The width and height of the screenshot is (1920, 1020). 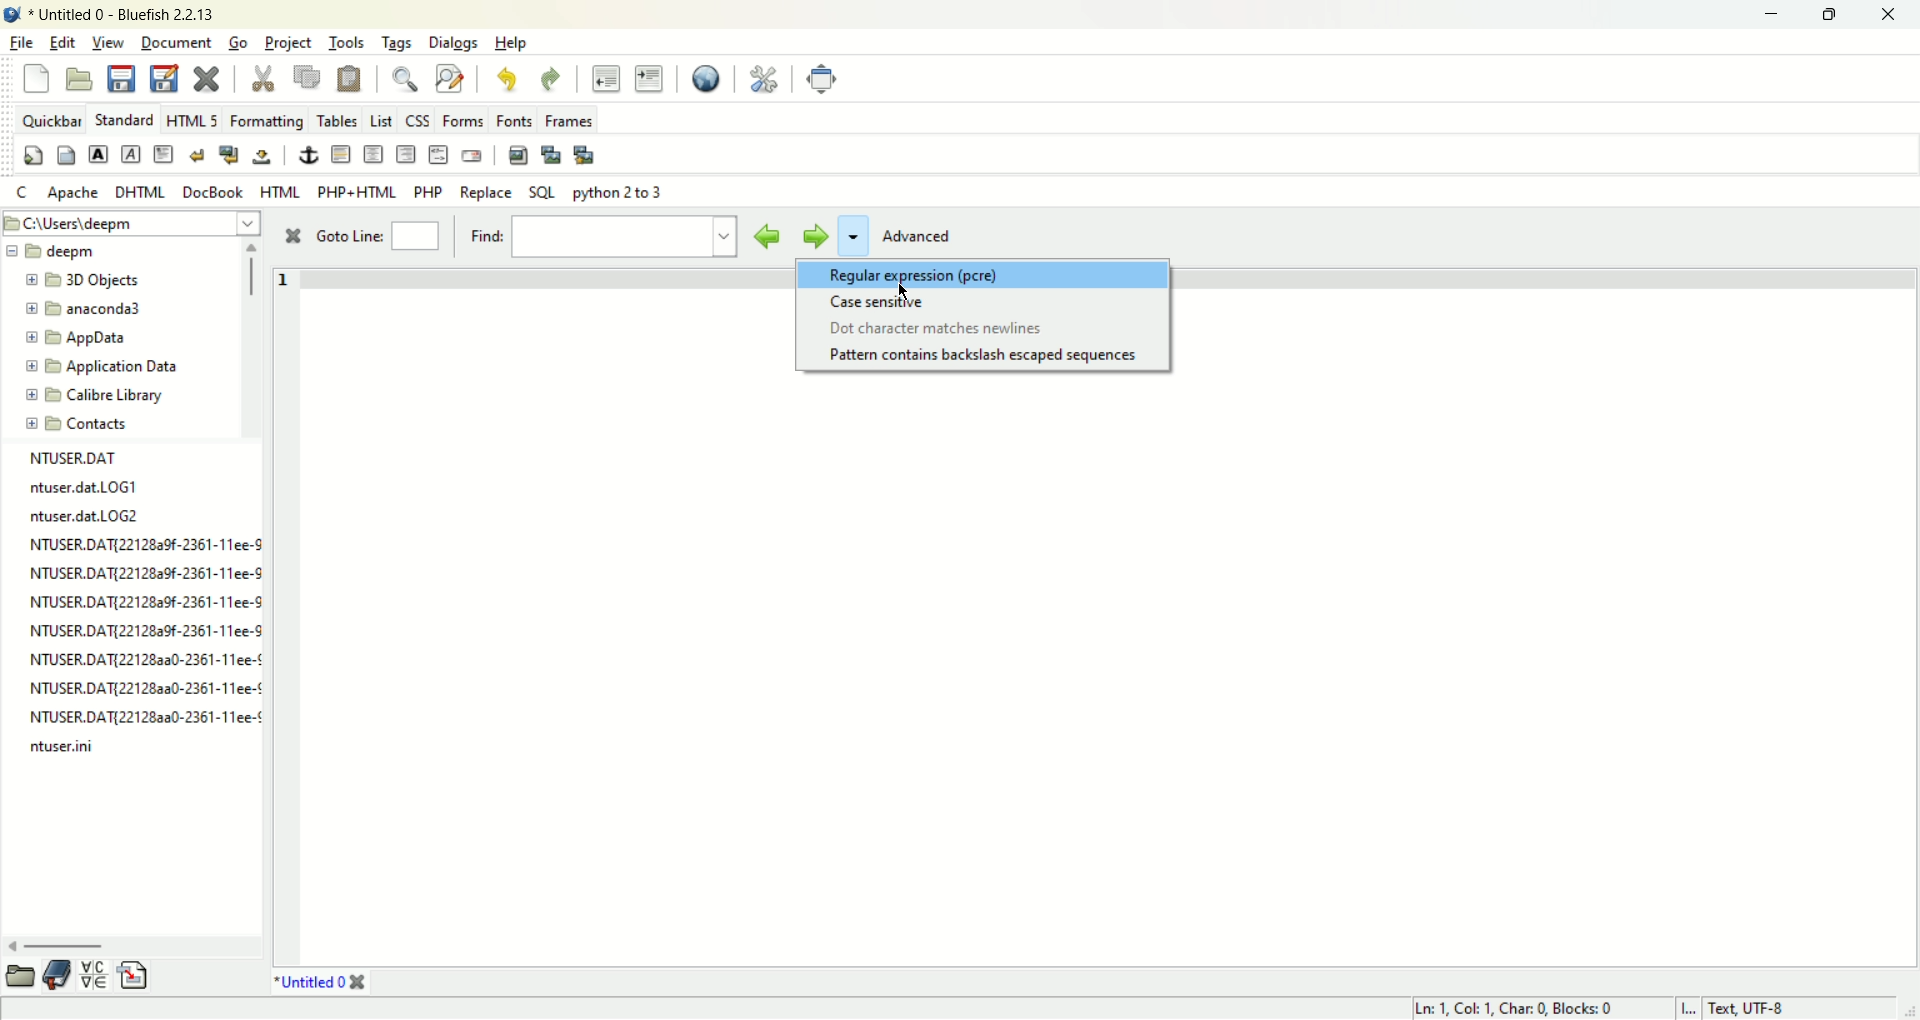 I want to click on fonts, so click(x=515, y=118).